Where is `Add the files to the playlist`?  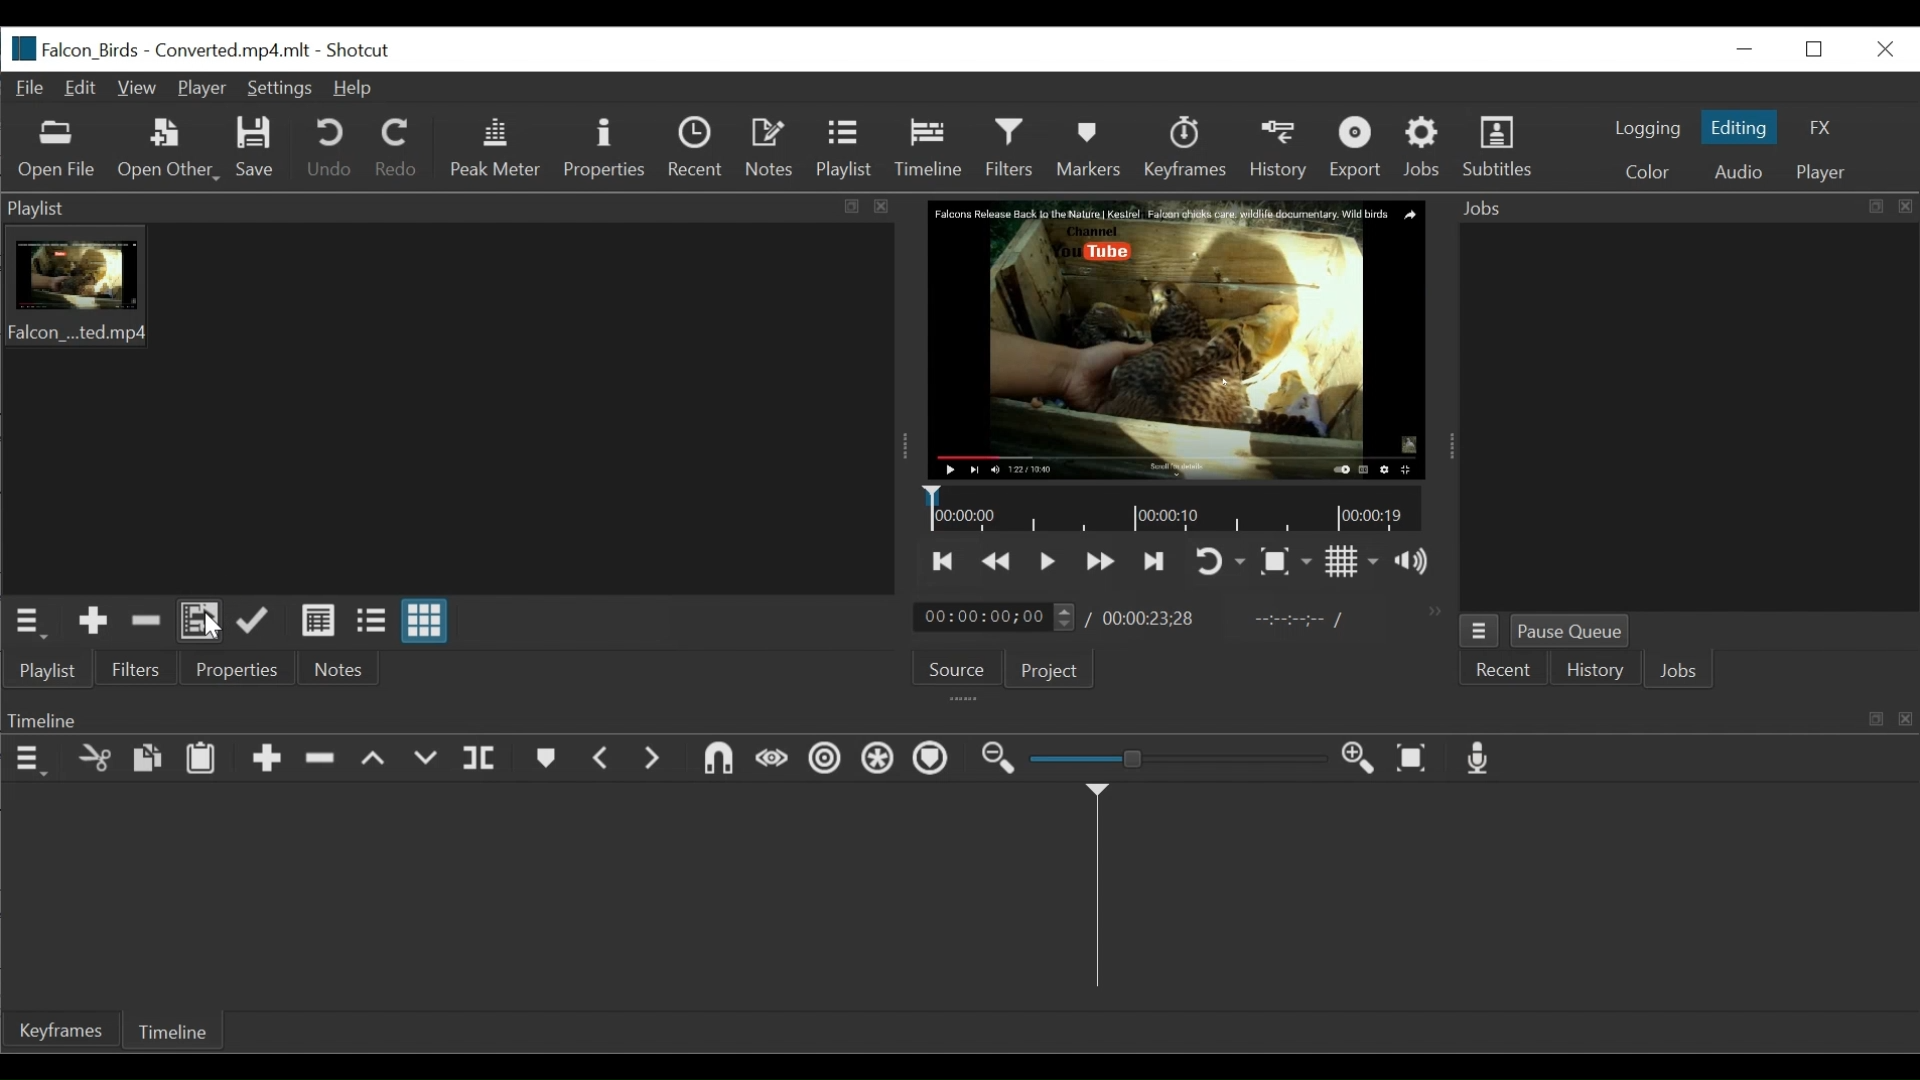 Add the files to the playlist is located at coordinates (199, 621).